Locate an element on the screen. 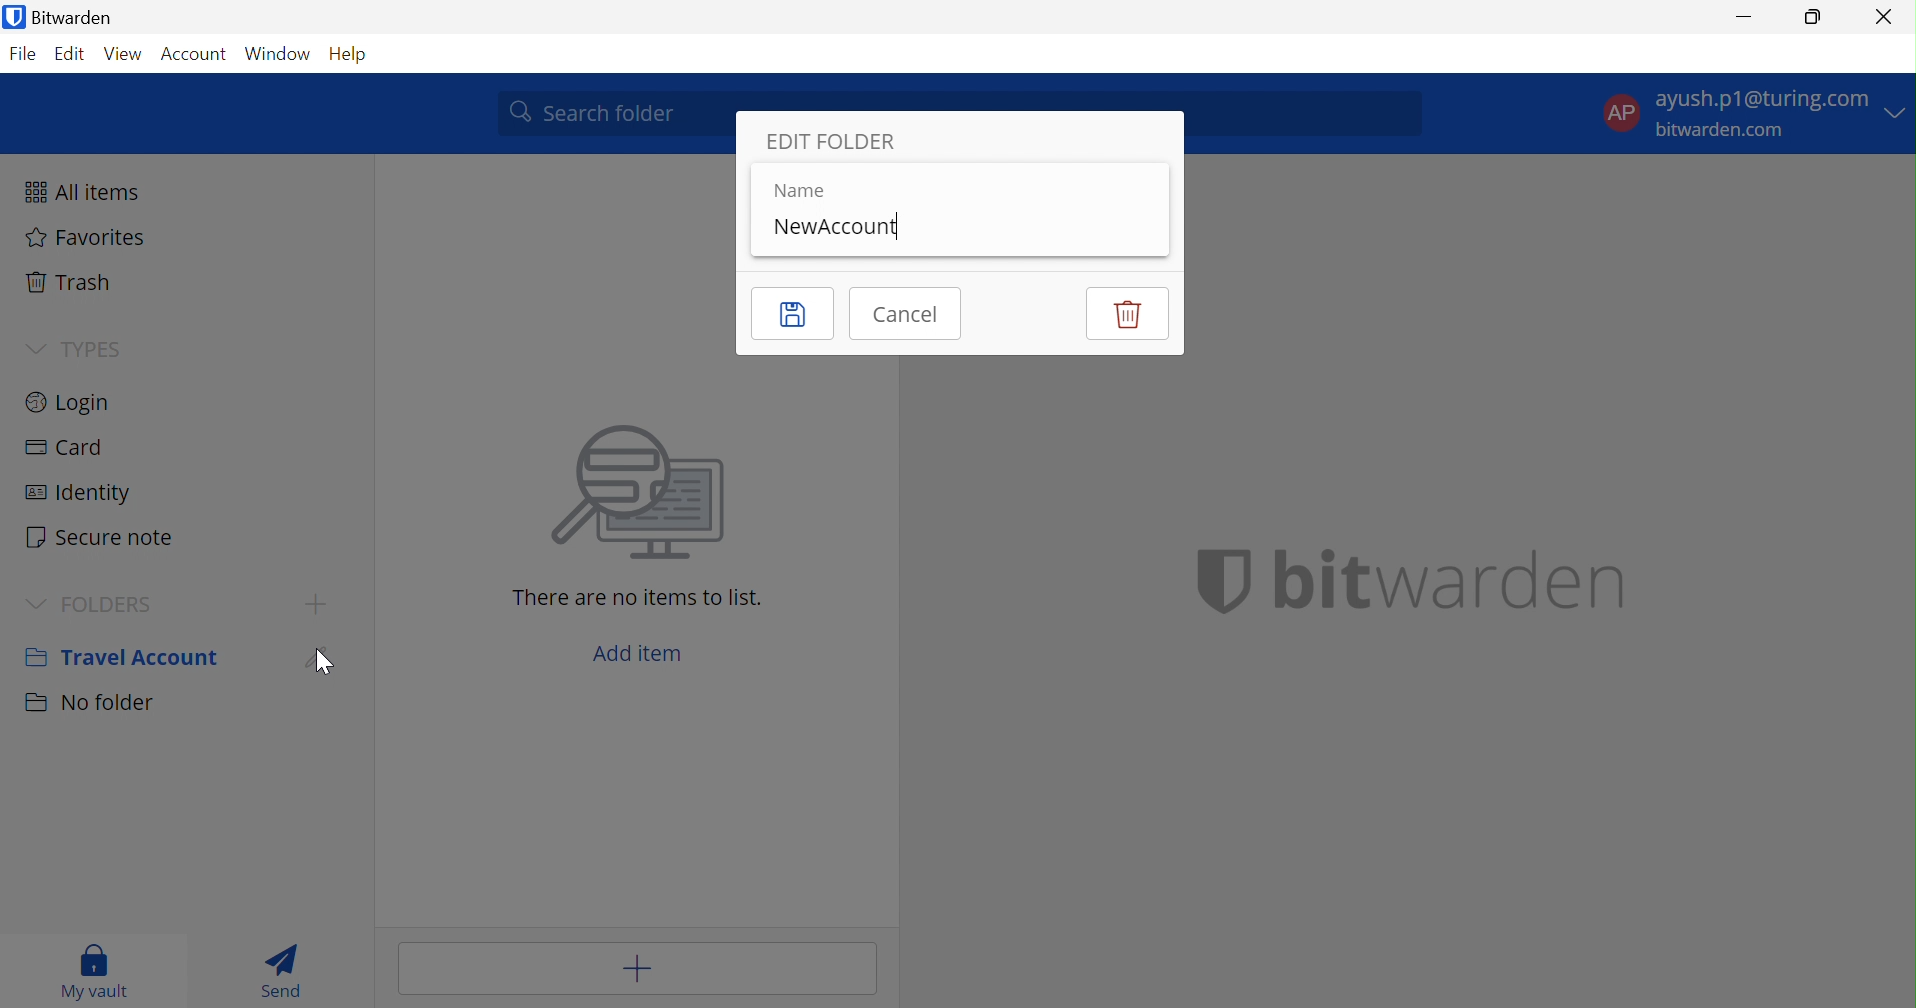  Send is located at coordinates (284, 970).